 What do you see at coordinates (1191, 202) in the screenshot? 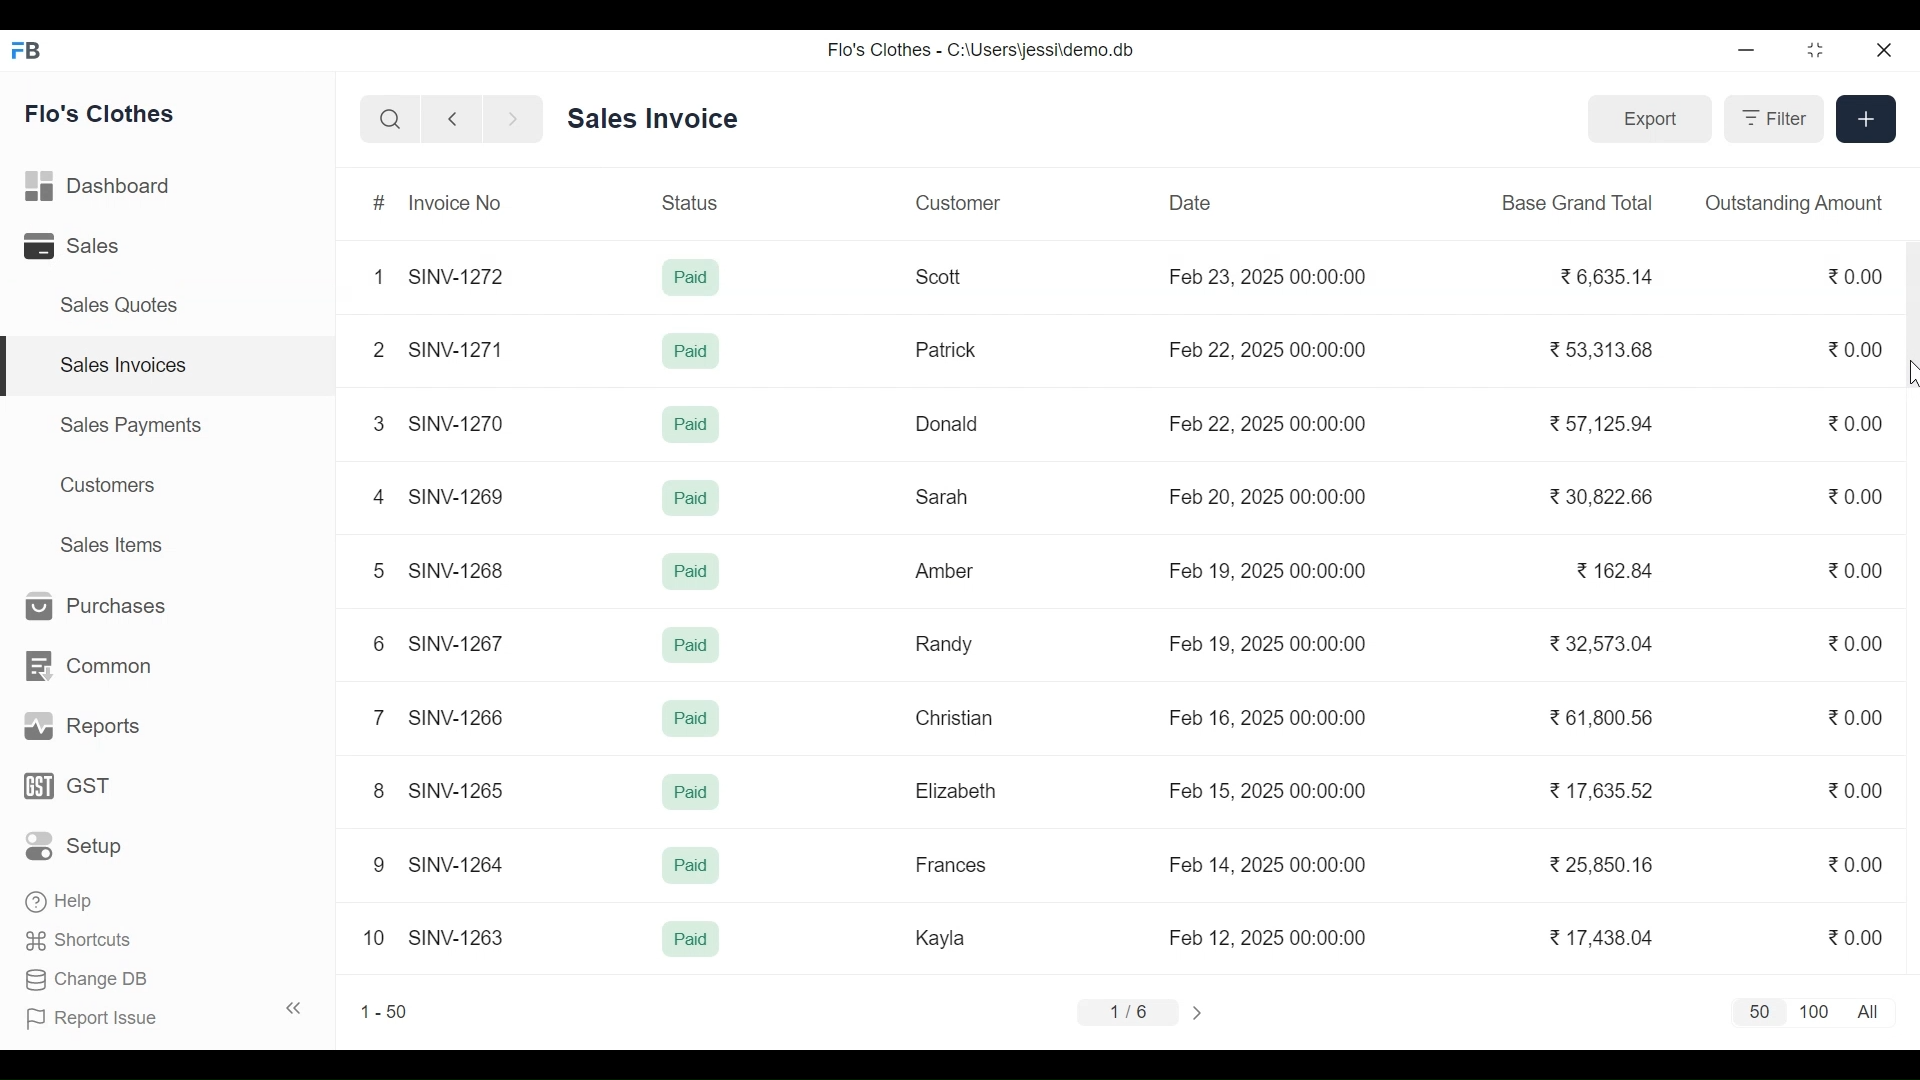
I see `Date` at bounding box center [1191, 202].